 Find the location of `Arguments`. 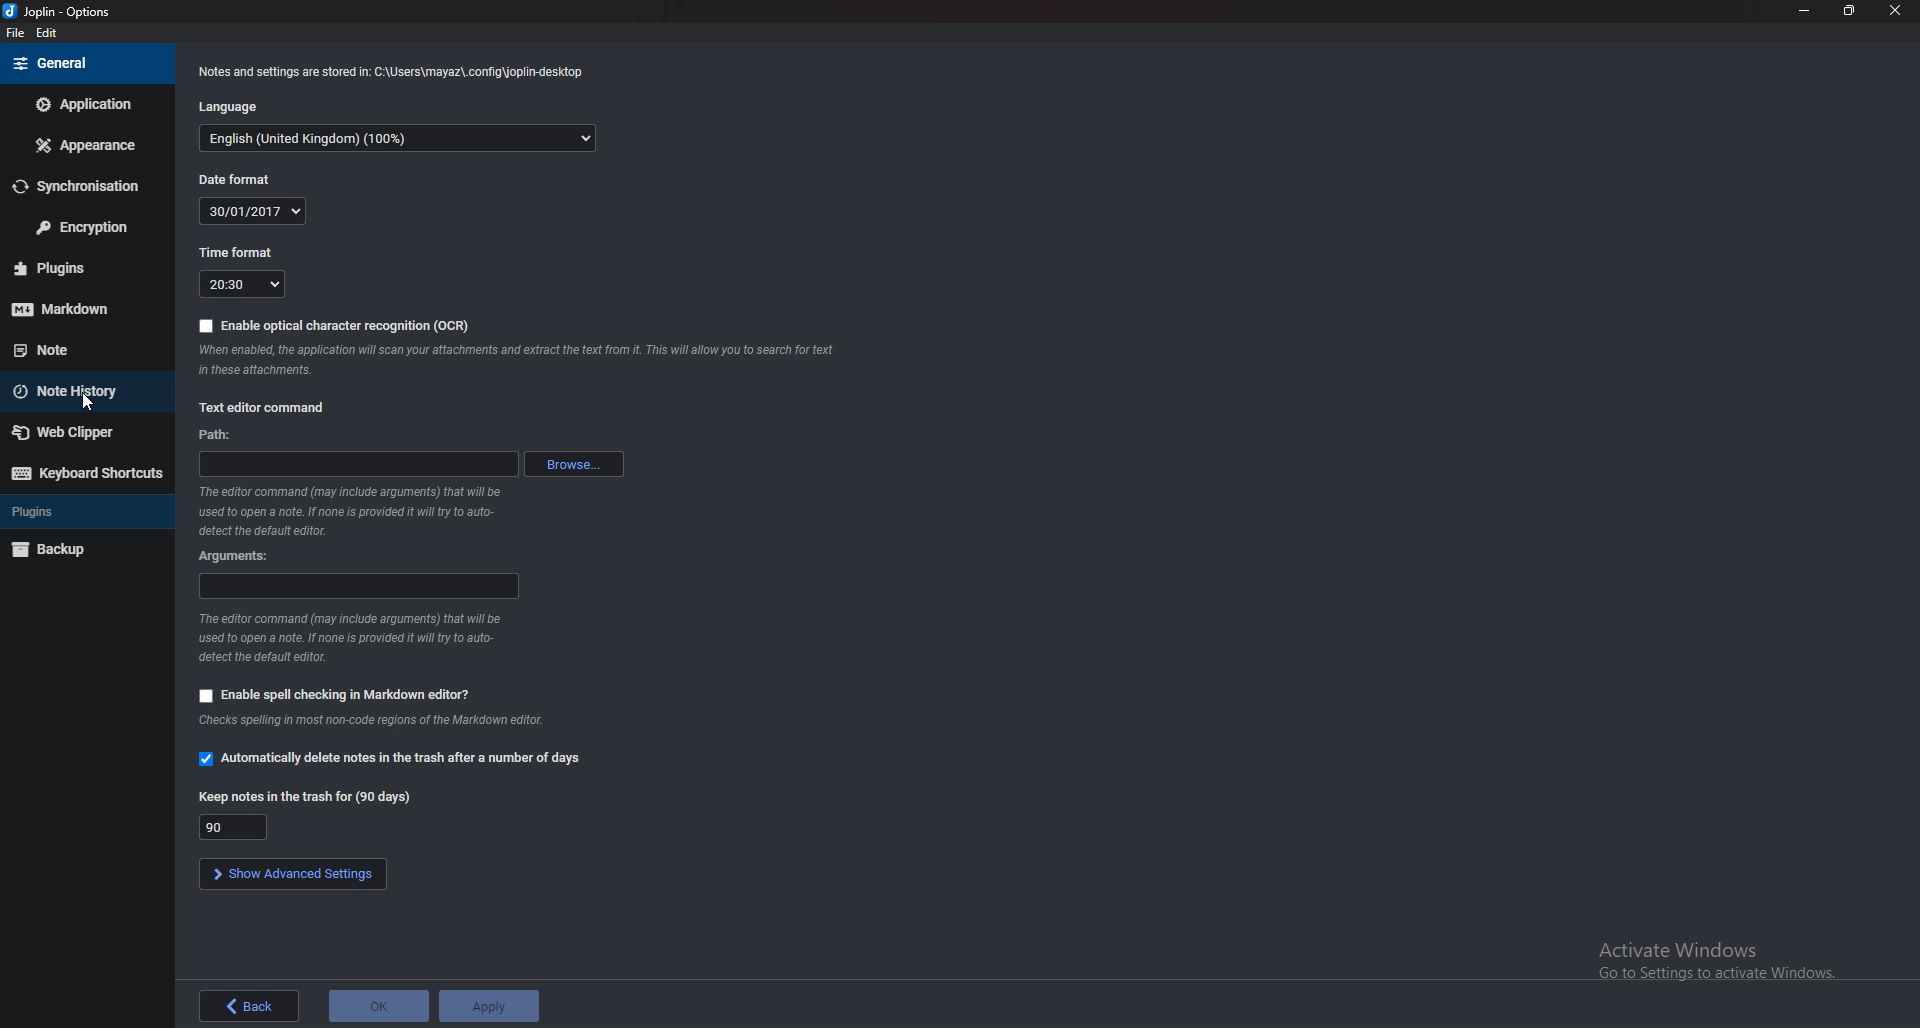

Arguments is located at coordinates (358, 588).